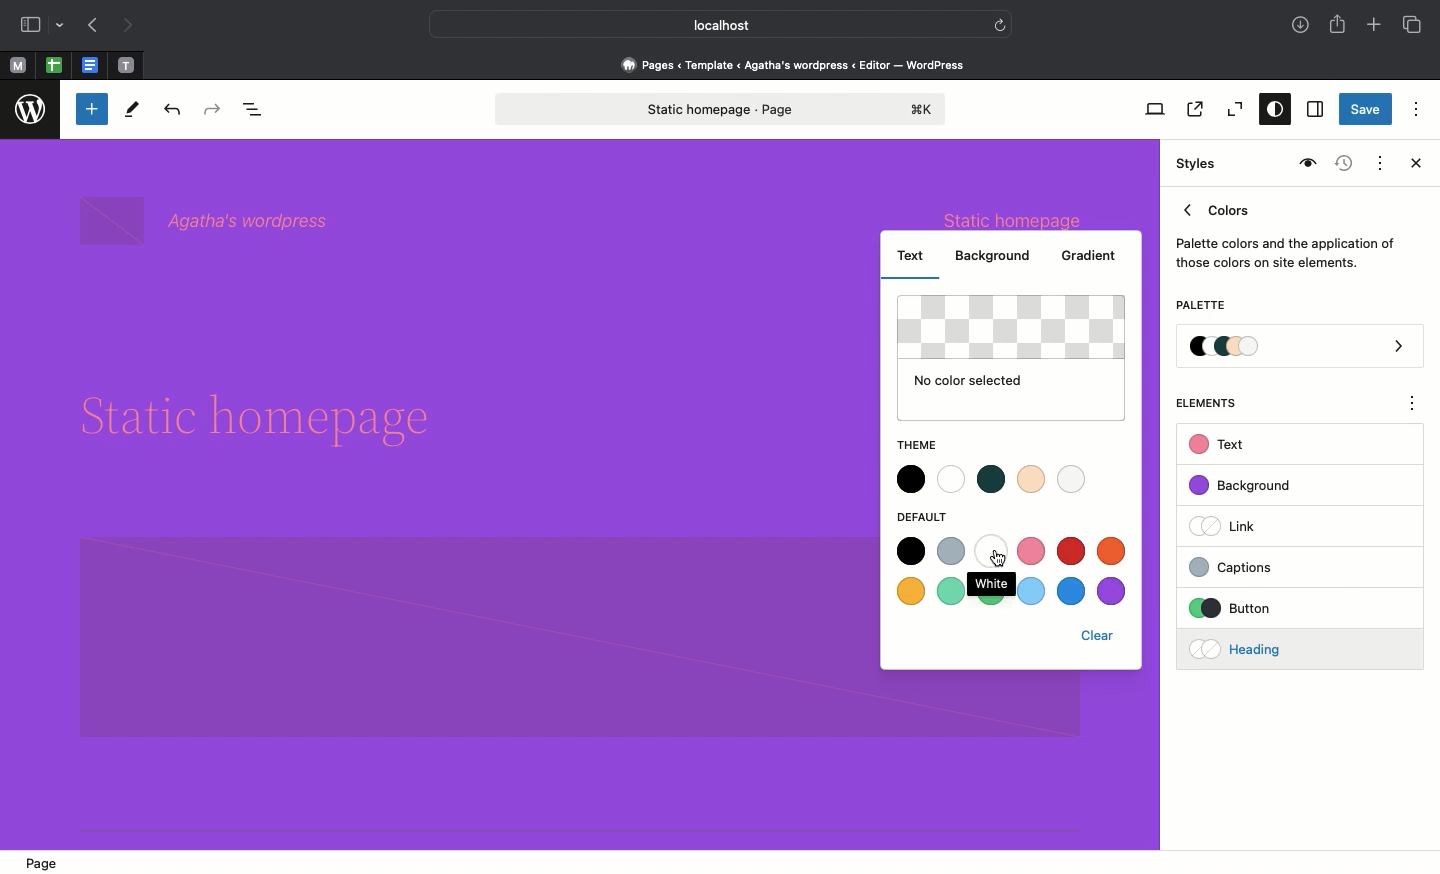  Describe the element at coordinates (1200, 307) in the screenshot. I see `Palette` at that location.